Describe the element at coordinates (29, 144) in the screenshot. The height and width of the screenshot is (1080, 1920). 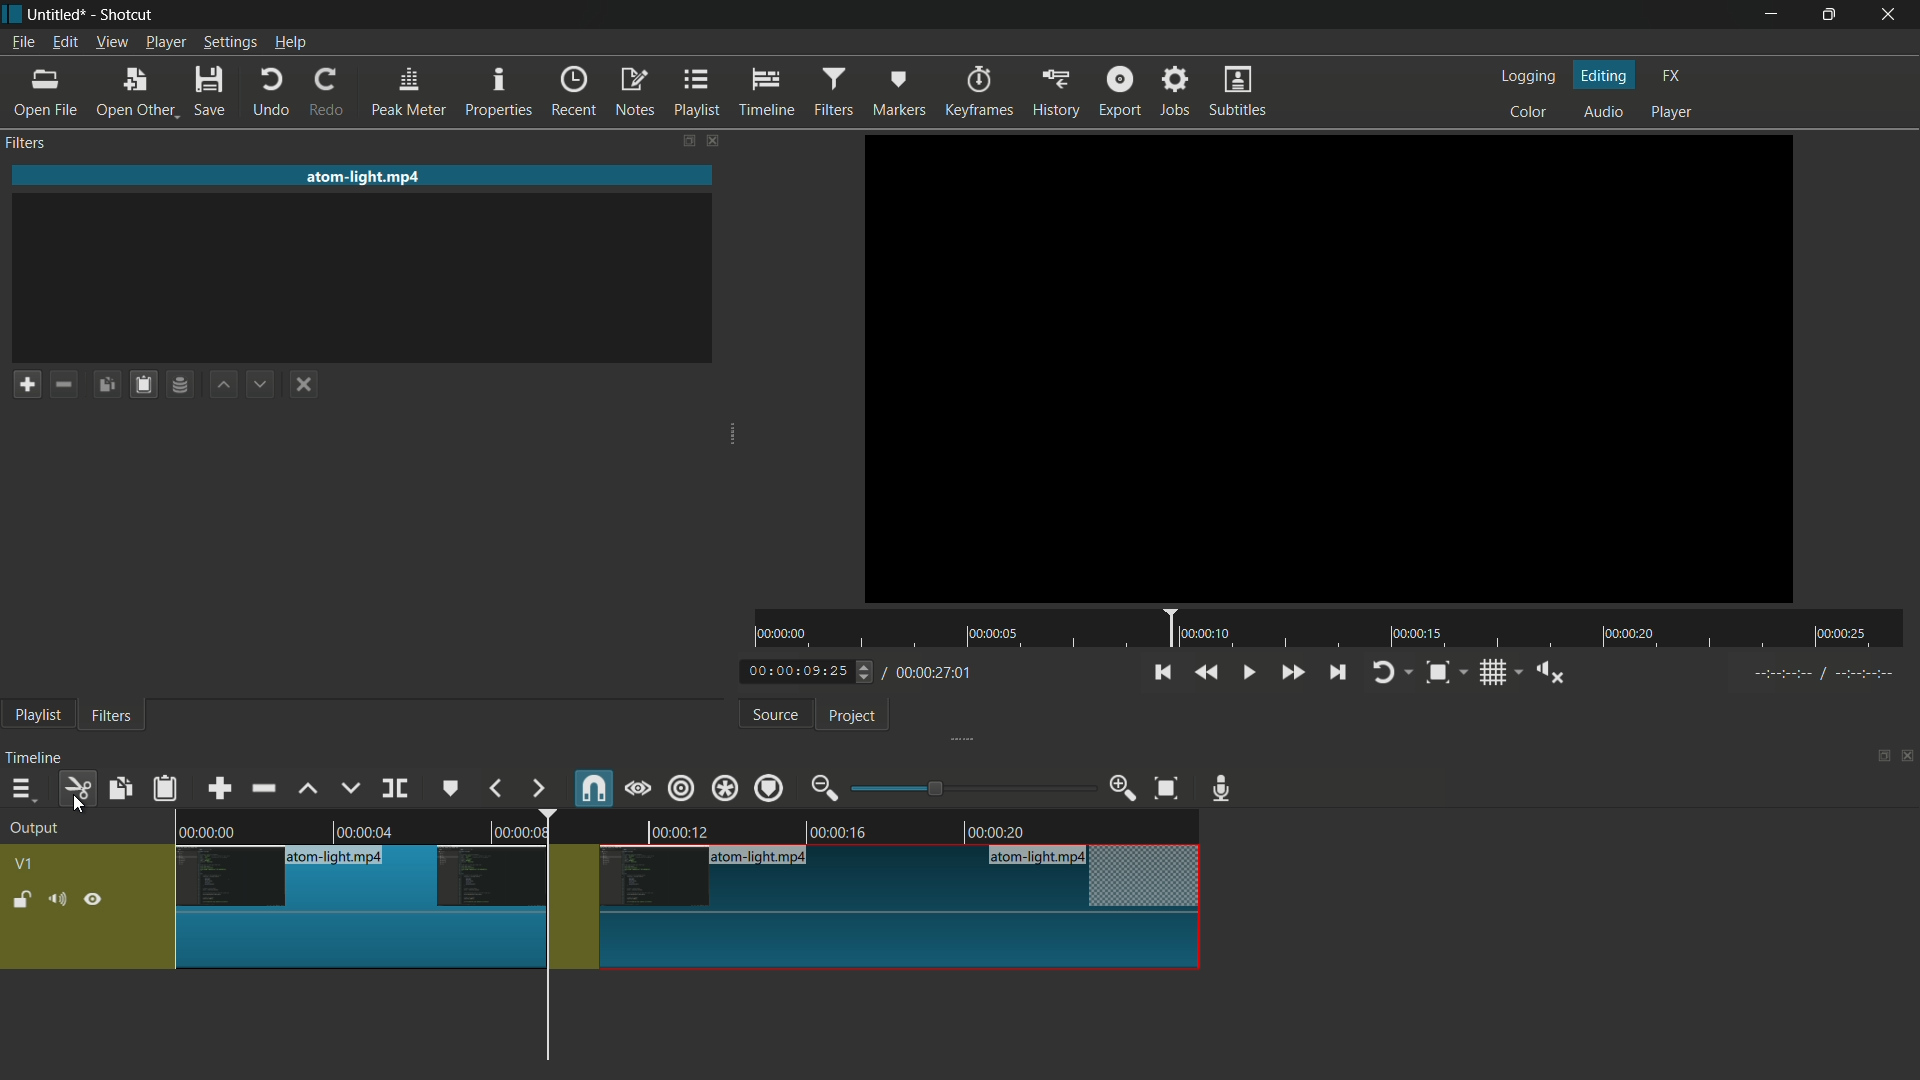
I see `filters` at that location.